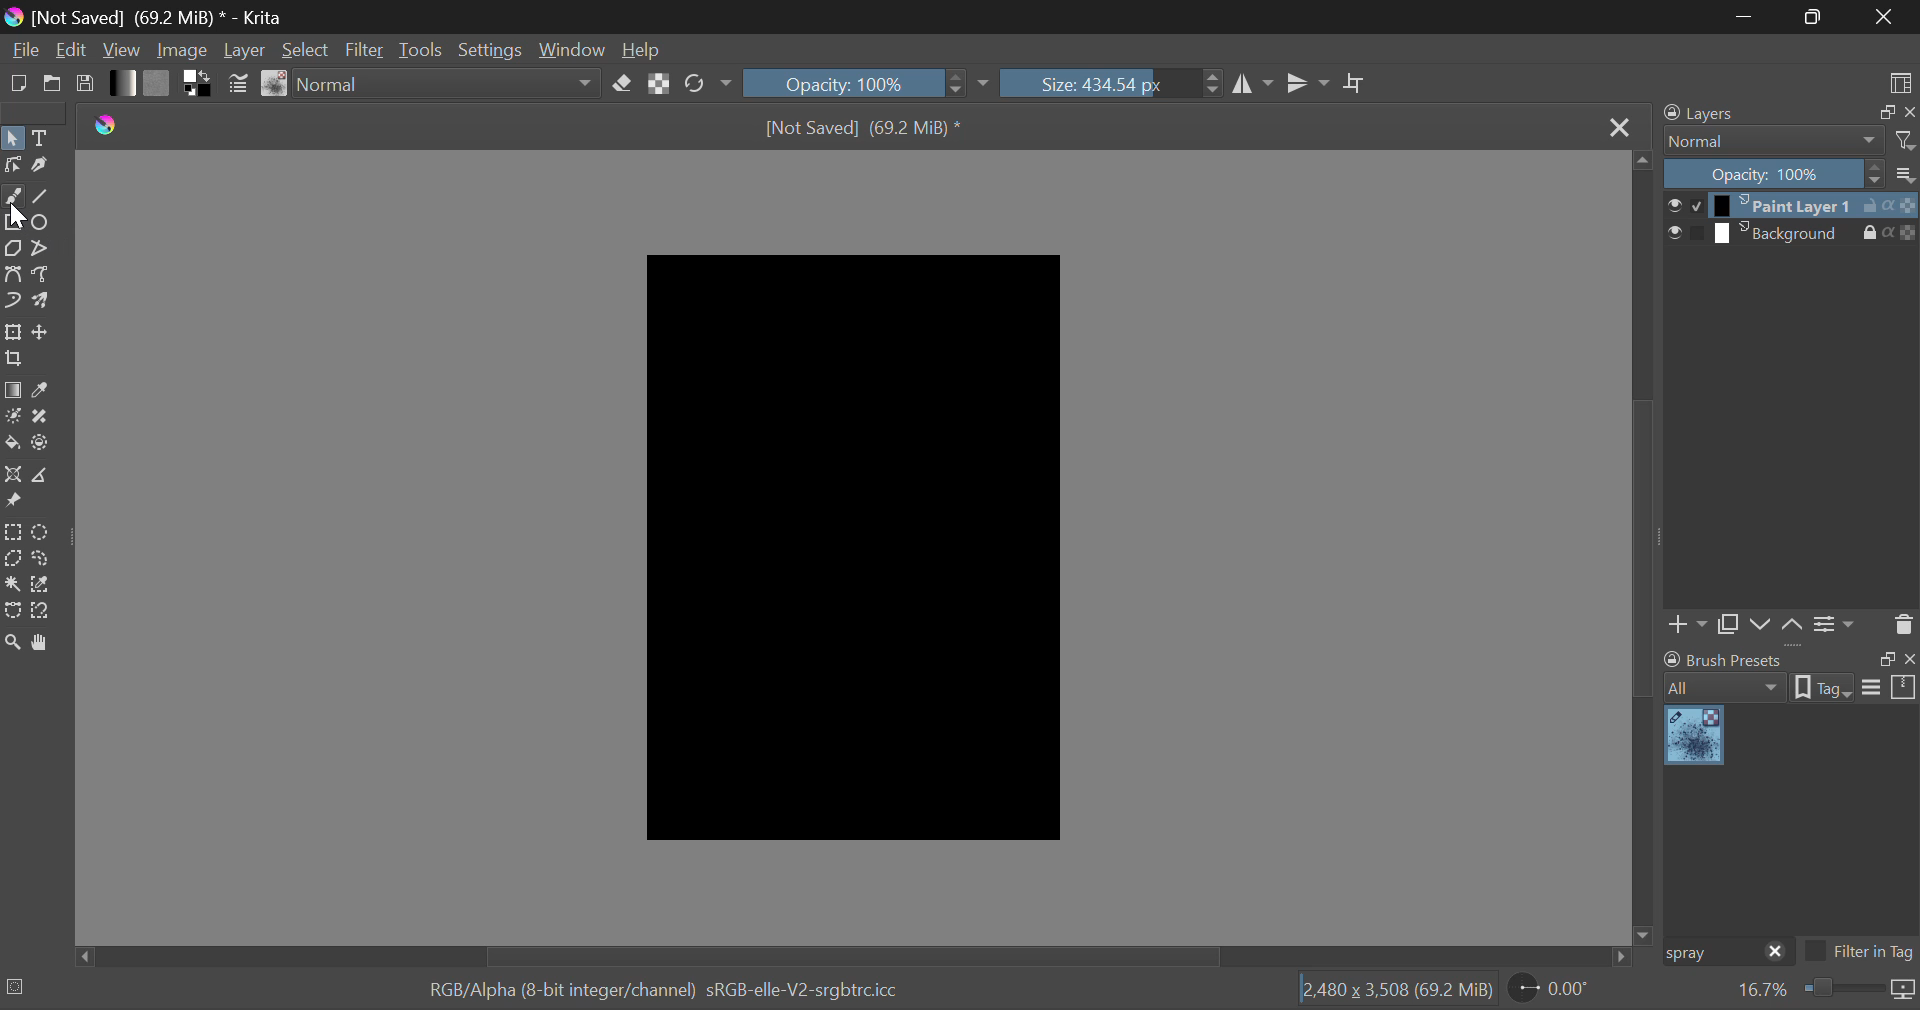 The width and height of the screenshot is (1920, 1010). Describe the element at coordinates (1908, 659) in the screenshot. I see `close` at that location.